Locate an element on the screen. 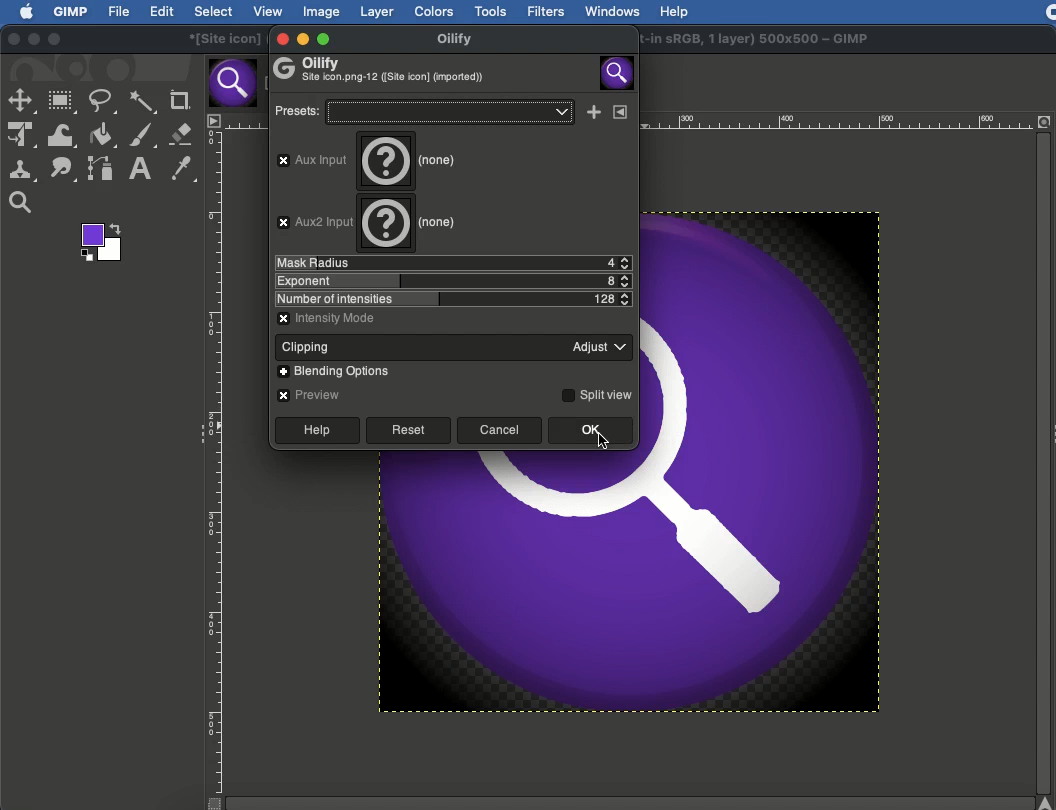 Image resolution: width=1056 pixels, height=810 pixels. Fill color is located at coordinates (101, 136).